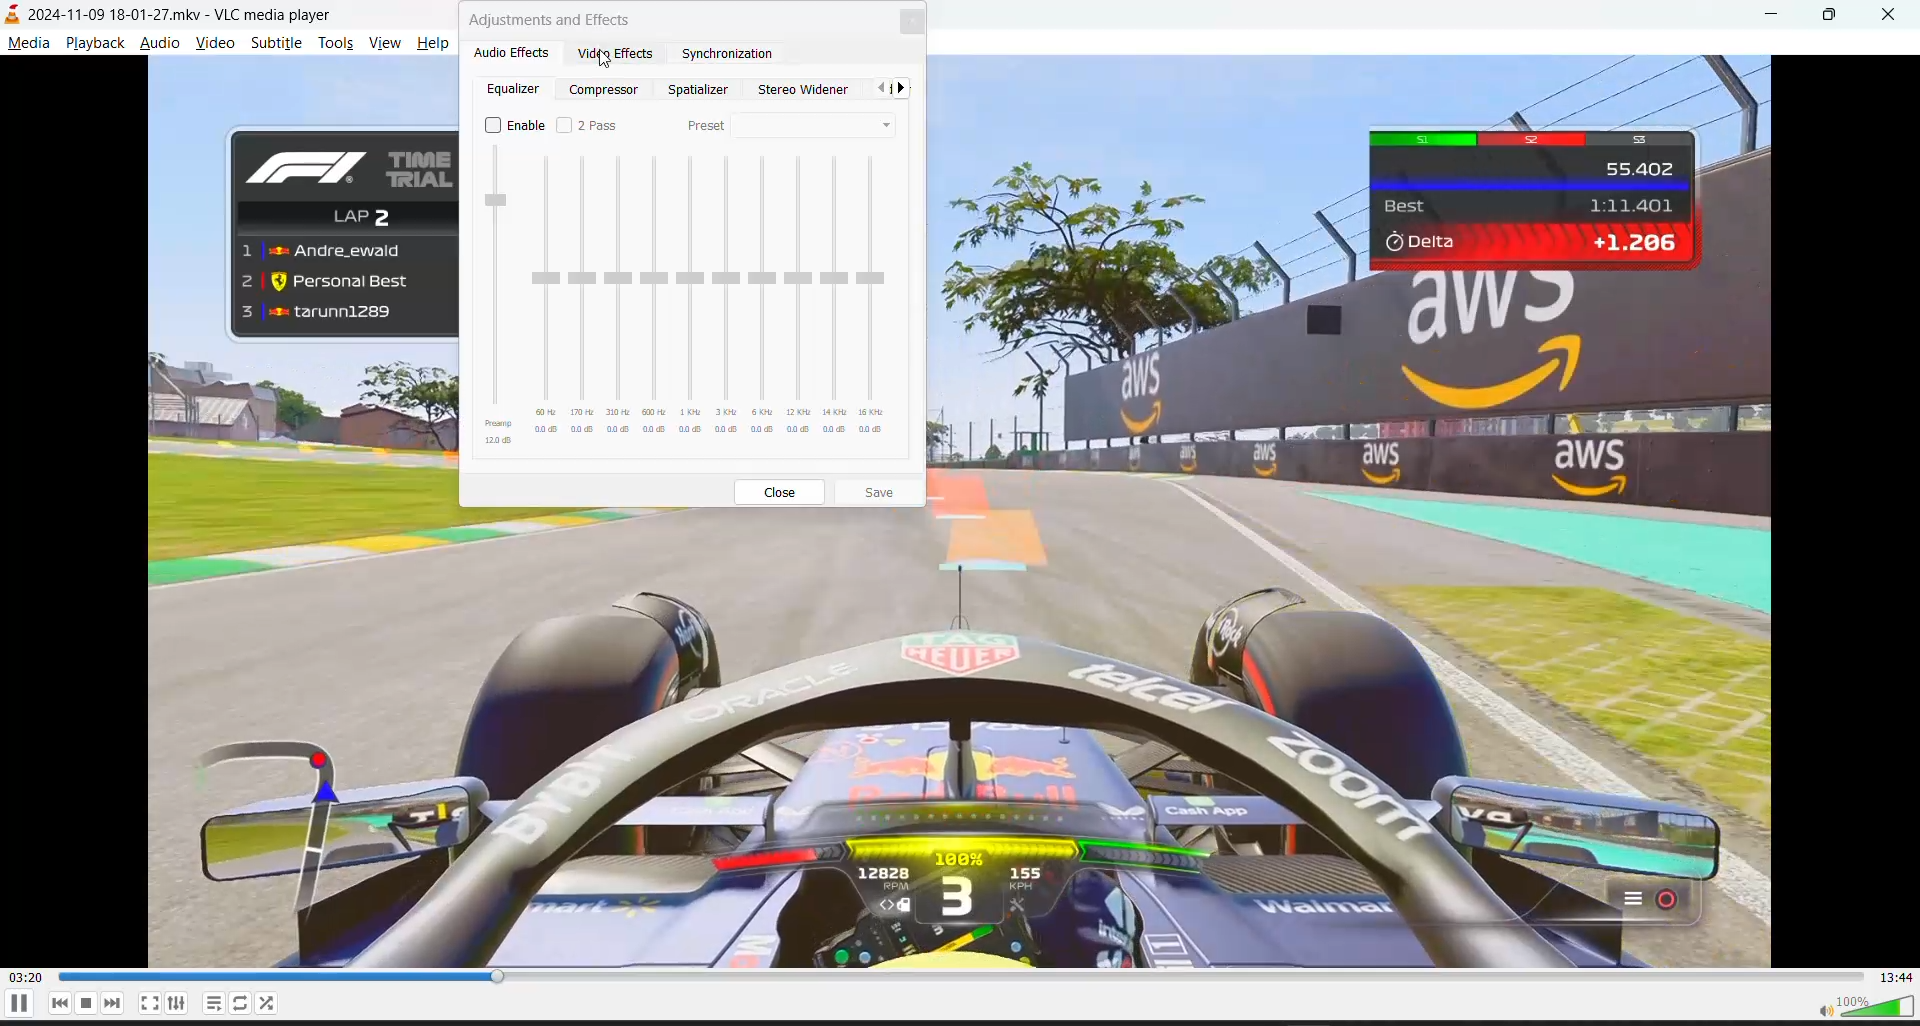 The height and width of the screenshot is (1026, 1920). What do you see at coordinates (149, 1004) in the screenshot?
I see `fullscreen` at bounding box center [149, 1004].